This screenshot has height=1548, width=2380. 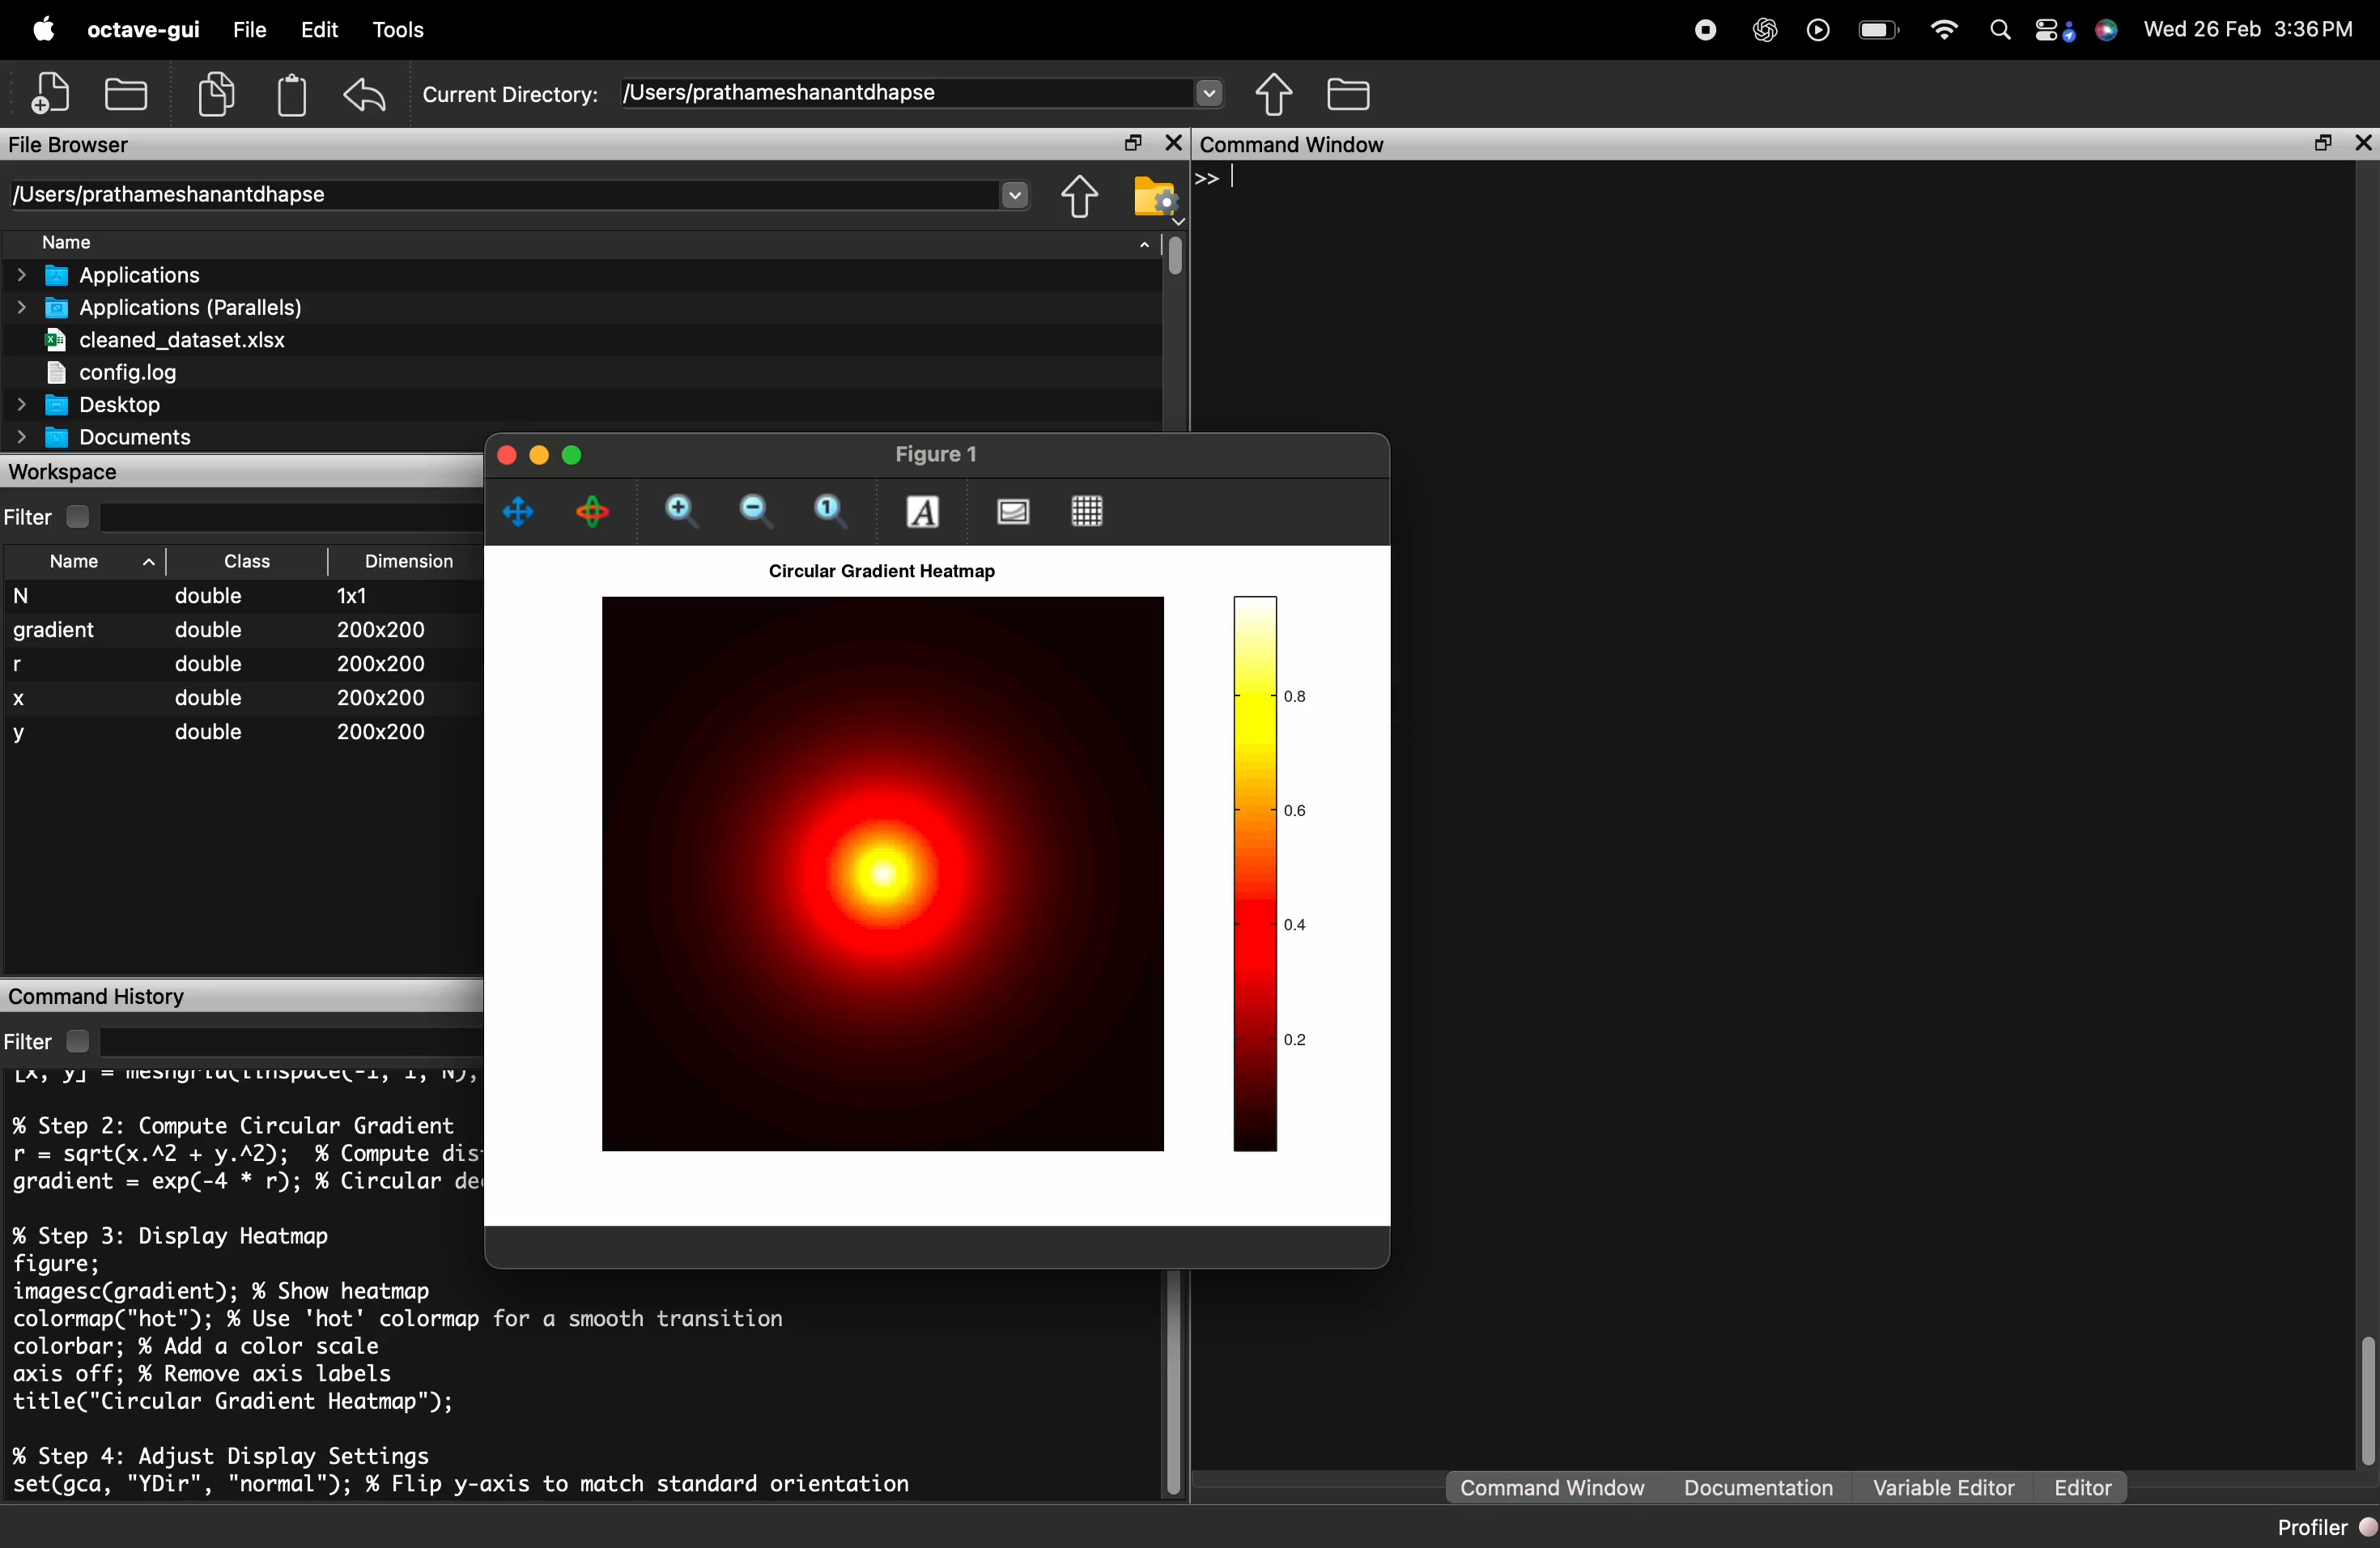 What do you see at coordinates (22, 666) in the screenshot?
I see `r` at bounding box center [22, 666].